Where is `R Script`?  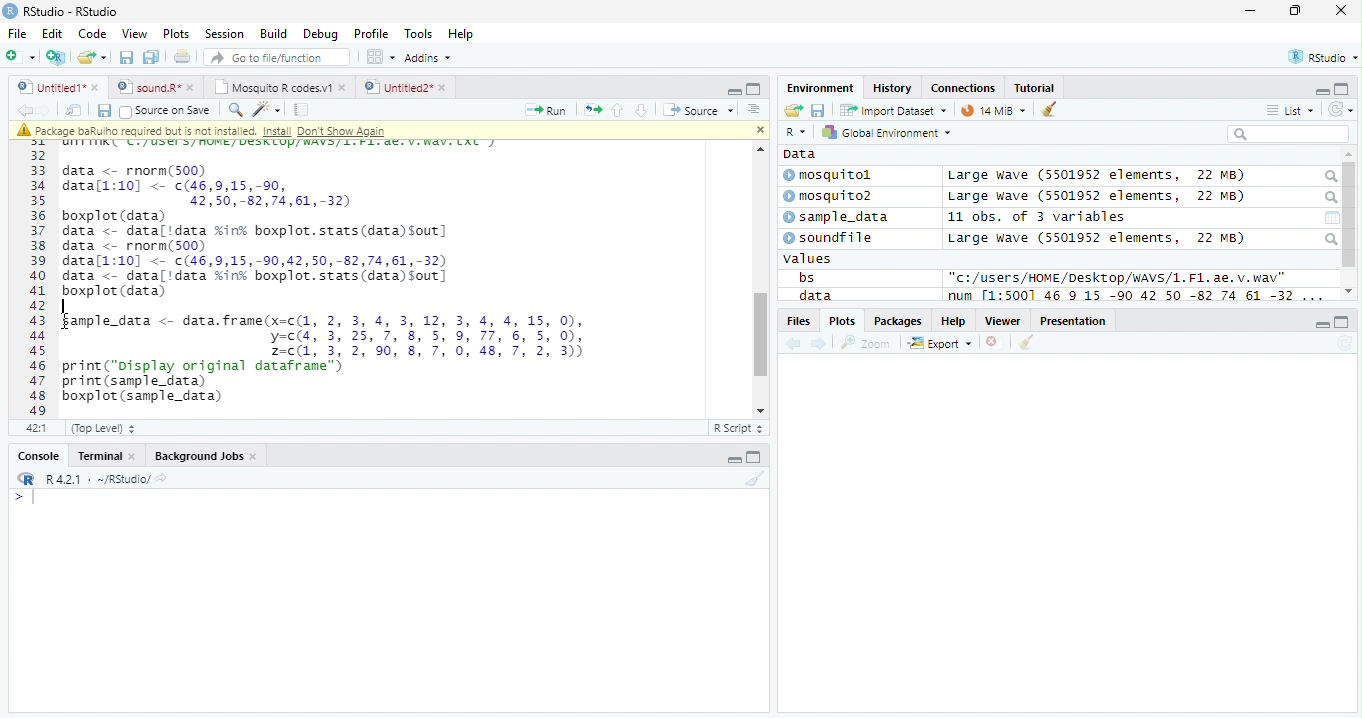
R Script is located at coordinates (739, 427).